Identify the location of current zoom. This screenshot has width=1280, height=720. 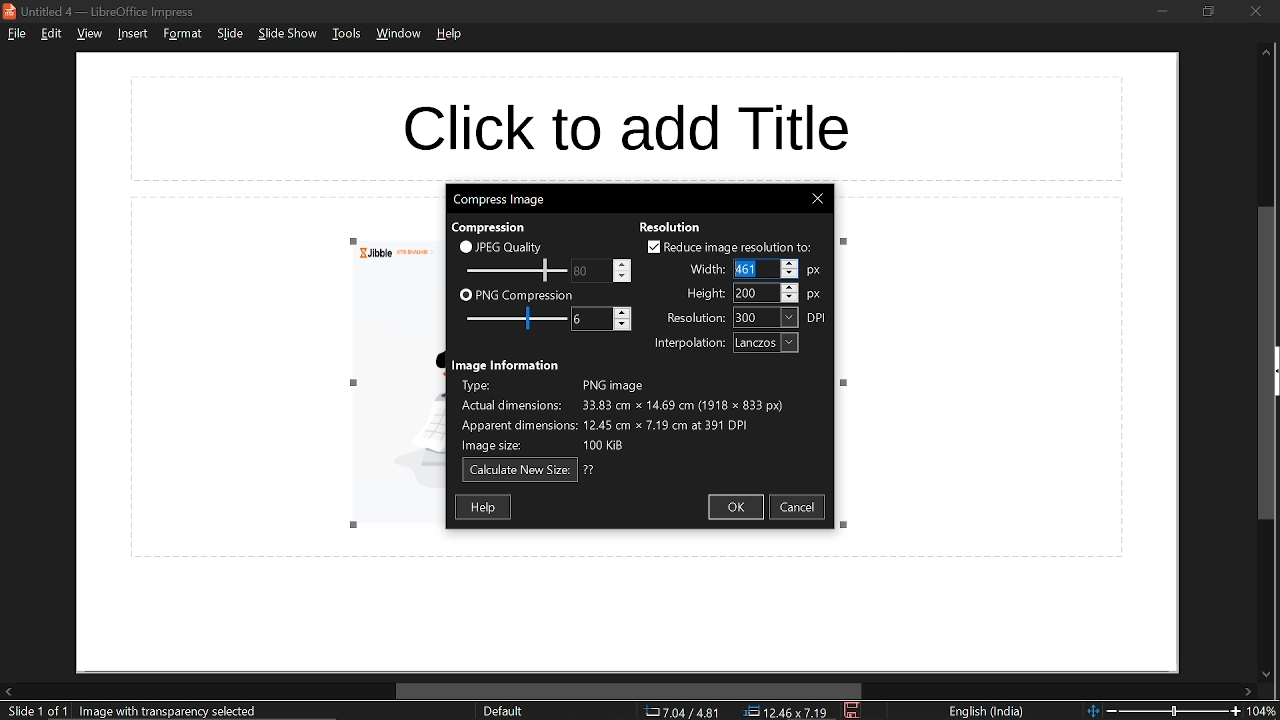
(1265, 711).